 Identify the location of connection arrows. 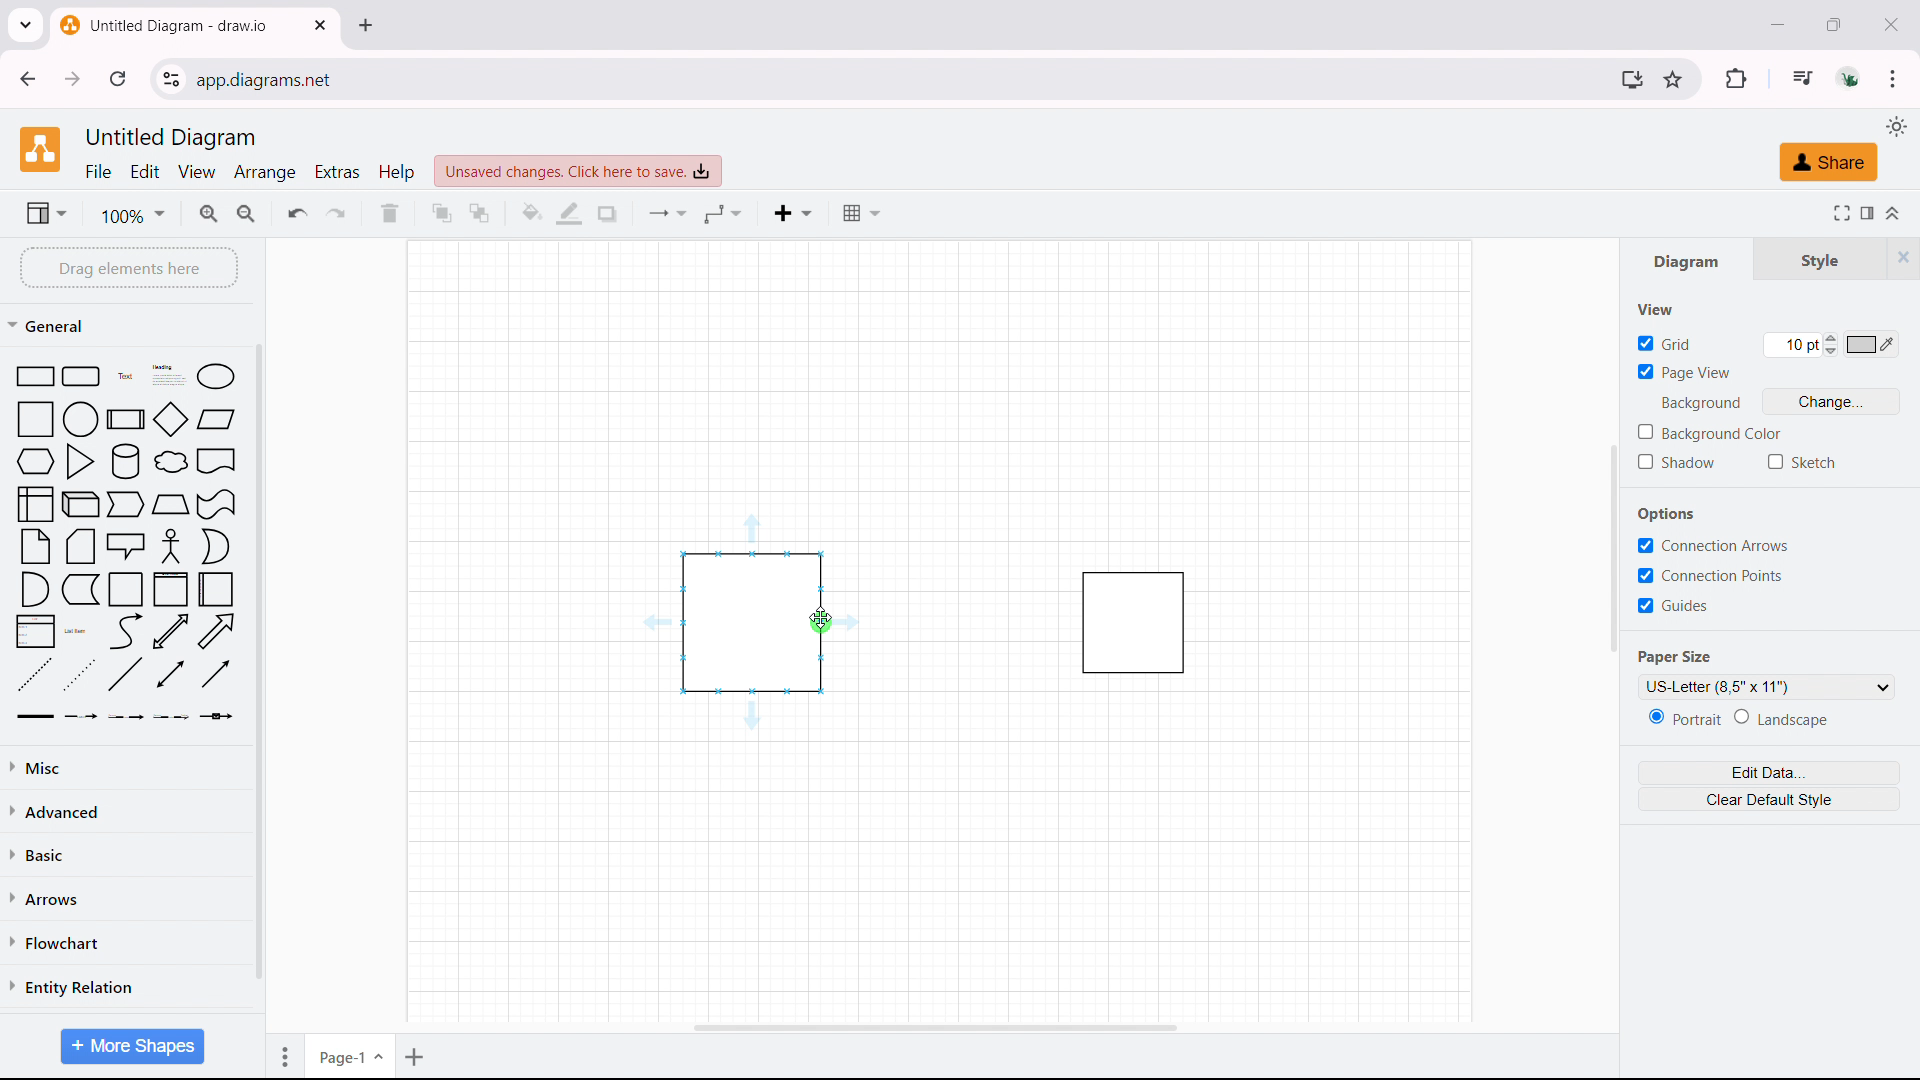
(1714, 545).